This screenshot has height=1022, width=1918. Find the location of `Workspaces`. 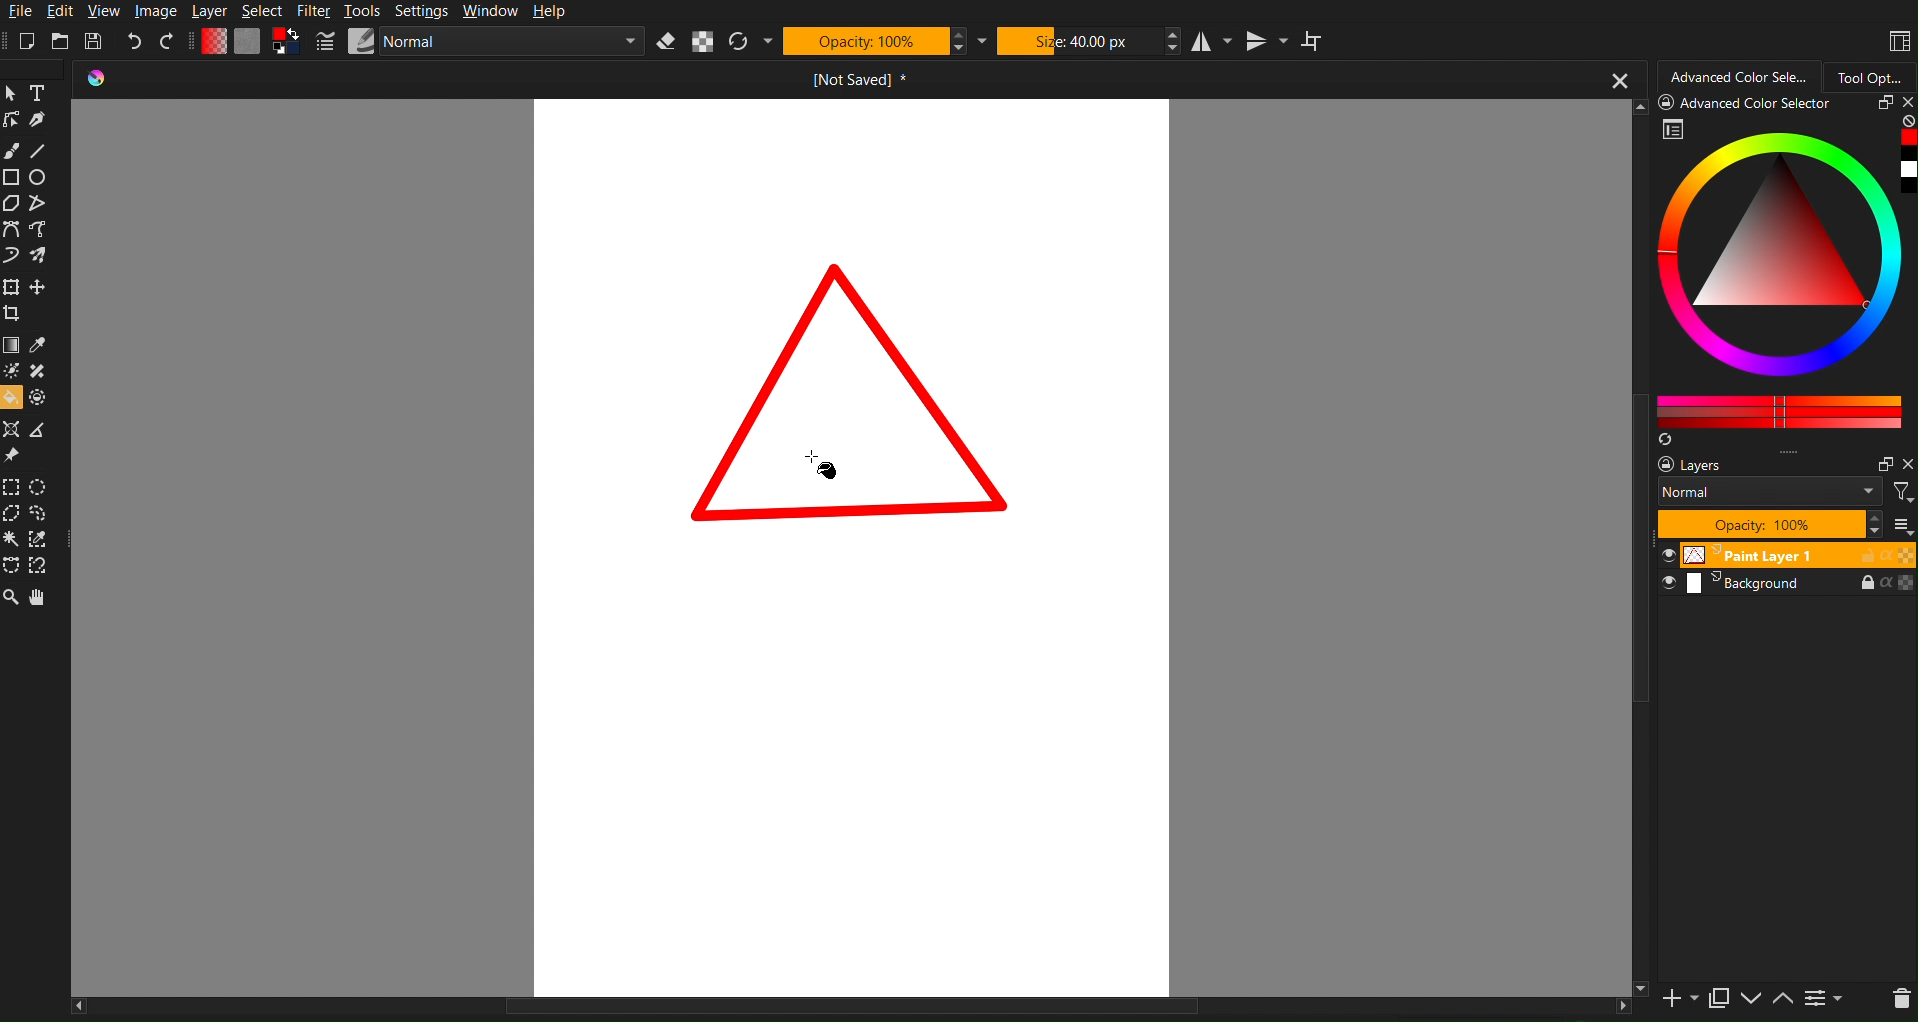

Workspaces is located at coordinates (1898, 41).